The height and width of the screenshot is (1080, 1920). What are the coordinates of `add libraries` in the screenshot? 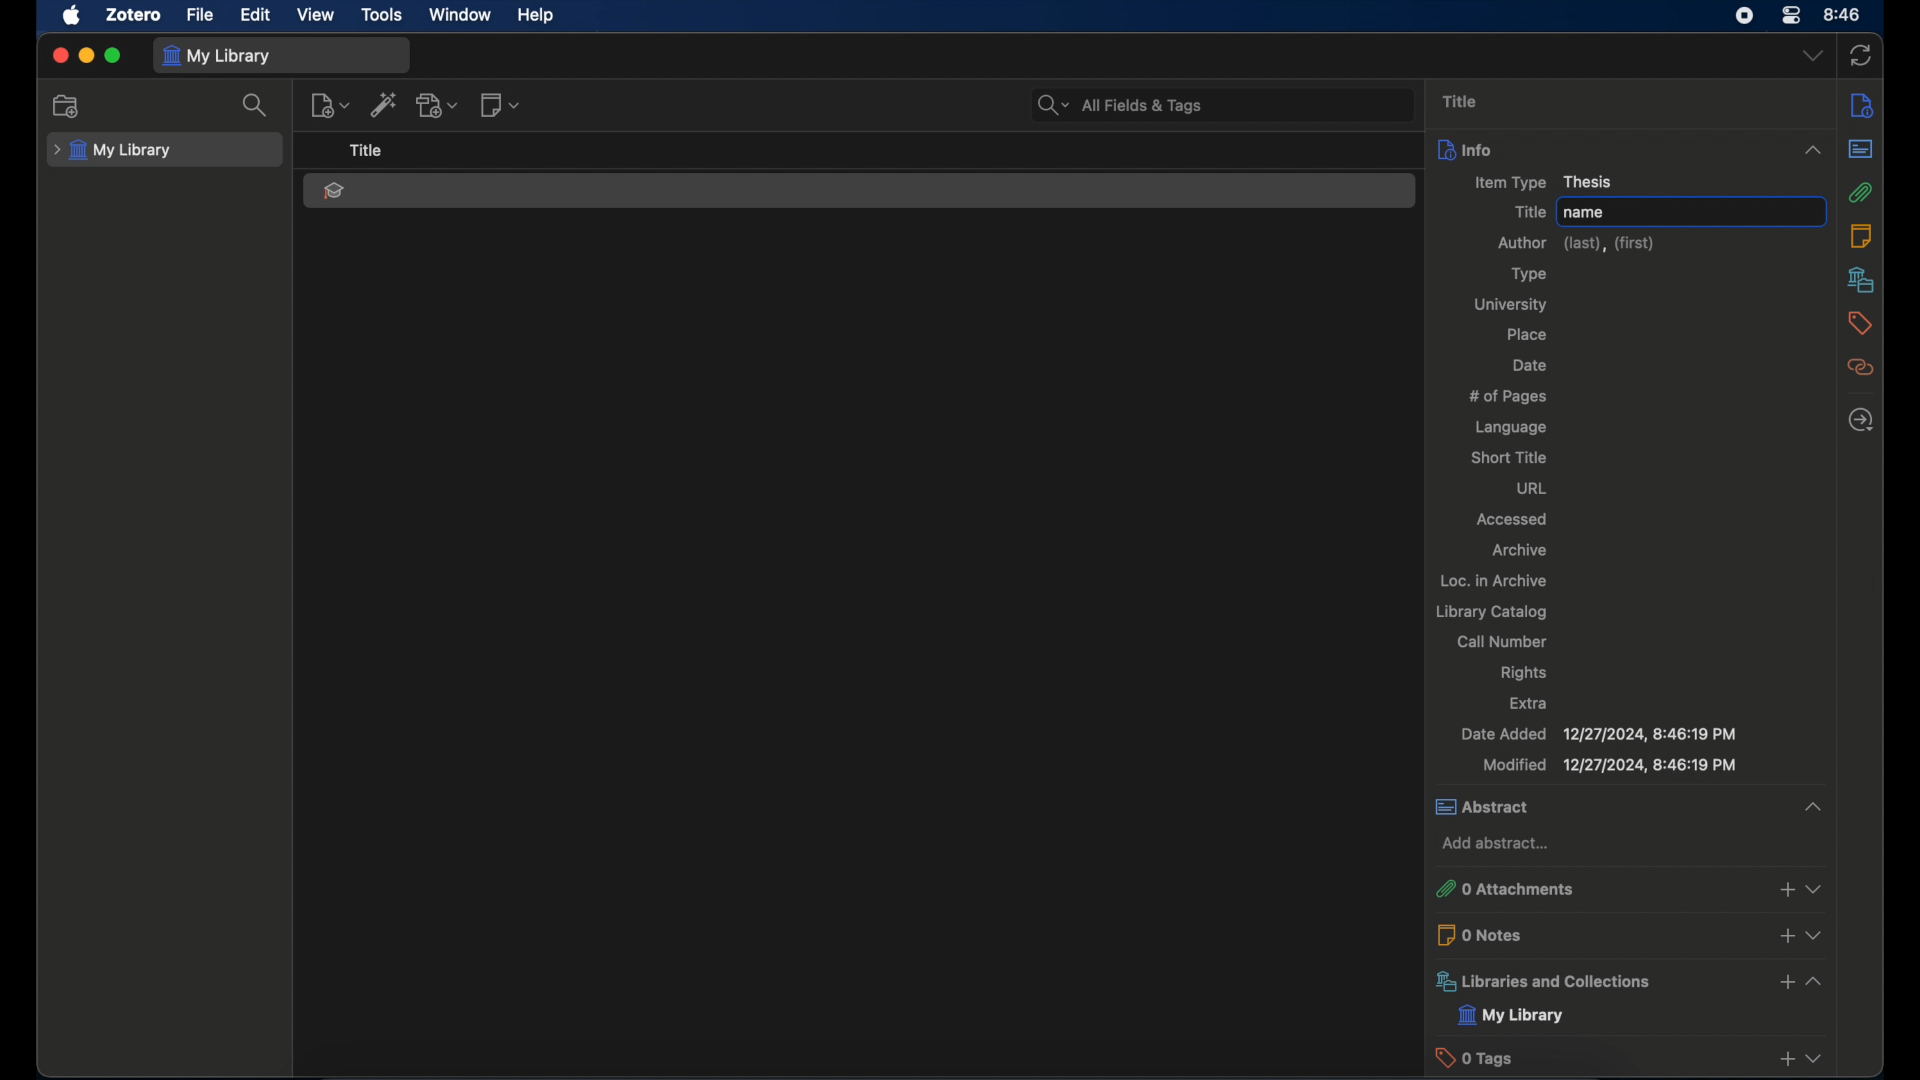 It's located at (1784, 983).